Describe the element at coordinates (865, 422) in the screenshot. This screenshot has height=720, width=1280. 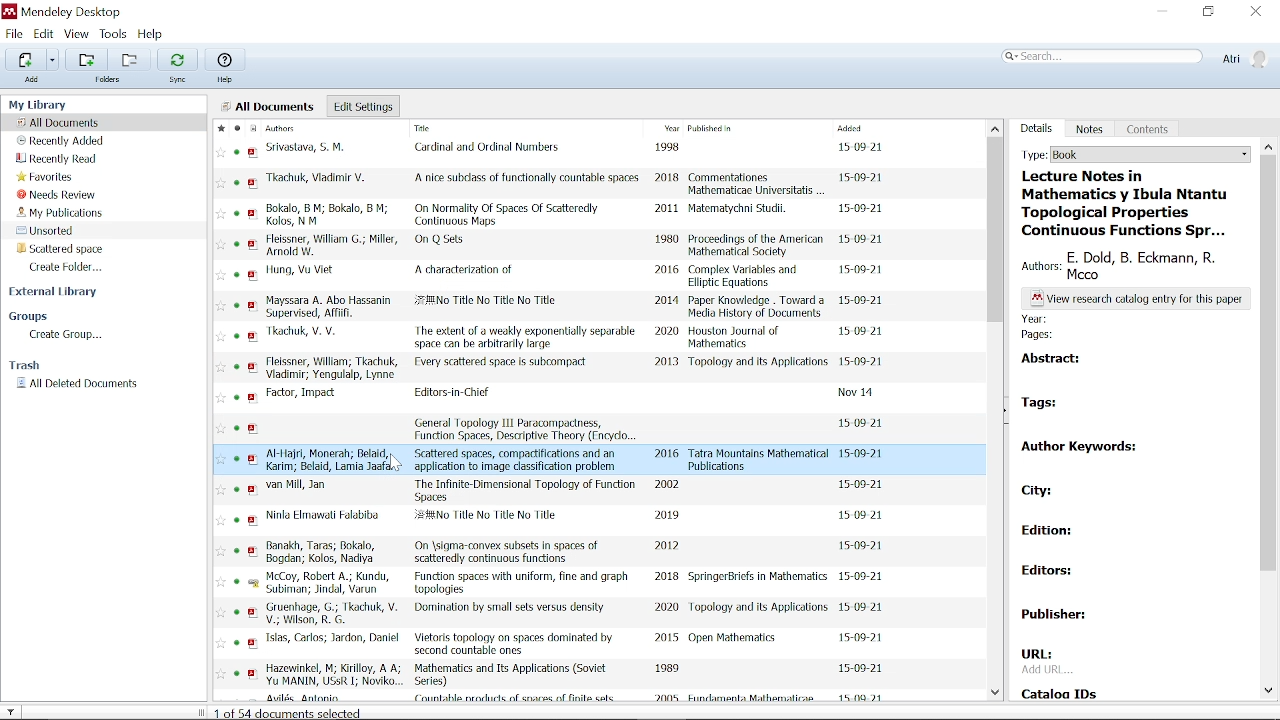
I see `date` at that location.